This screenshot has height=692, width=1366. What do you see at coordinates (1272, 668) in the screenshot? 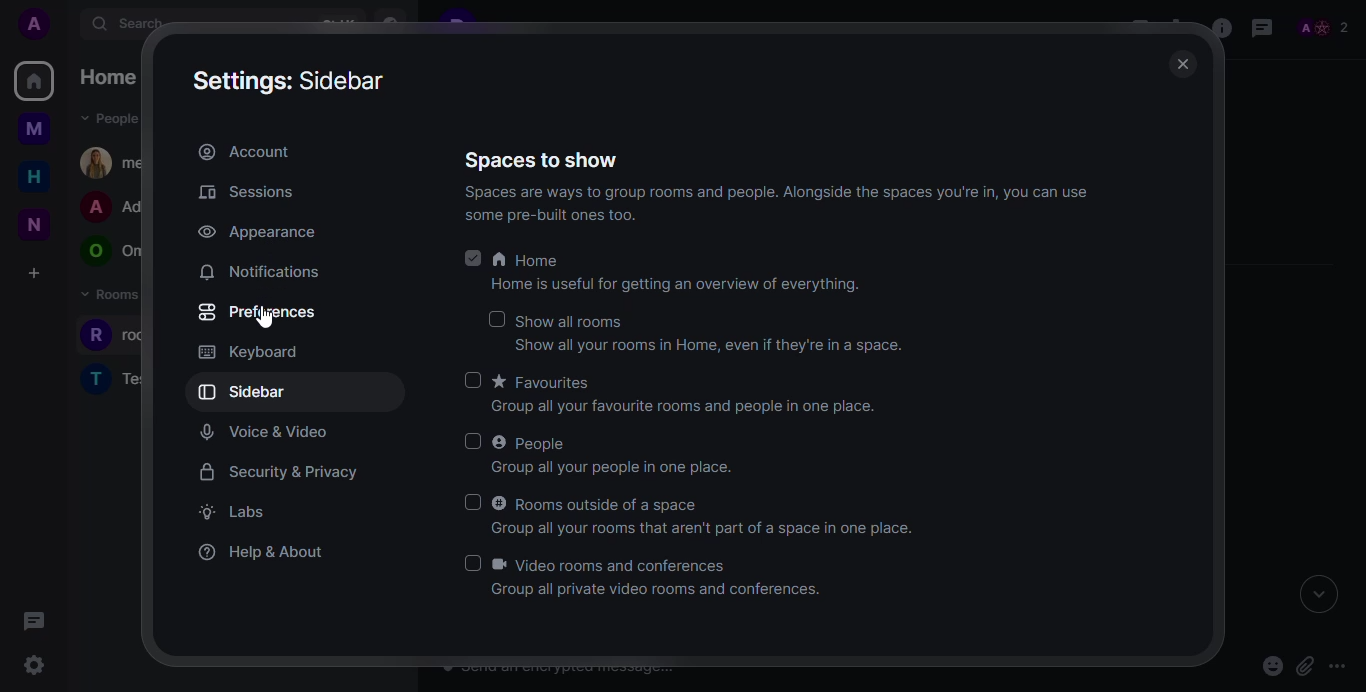
I see `emoji` at bounding box center [1272, 668].